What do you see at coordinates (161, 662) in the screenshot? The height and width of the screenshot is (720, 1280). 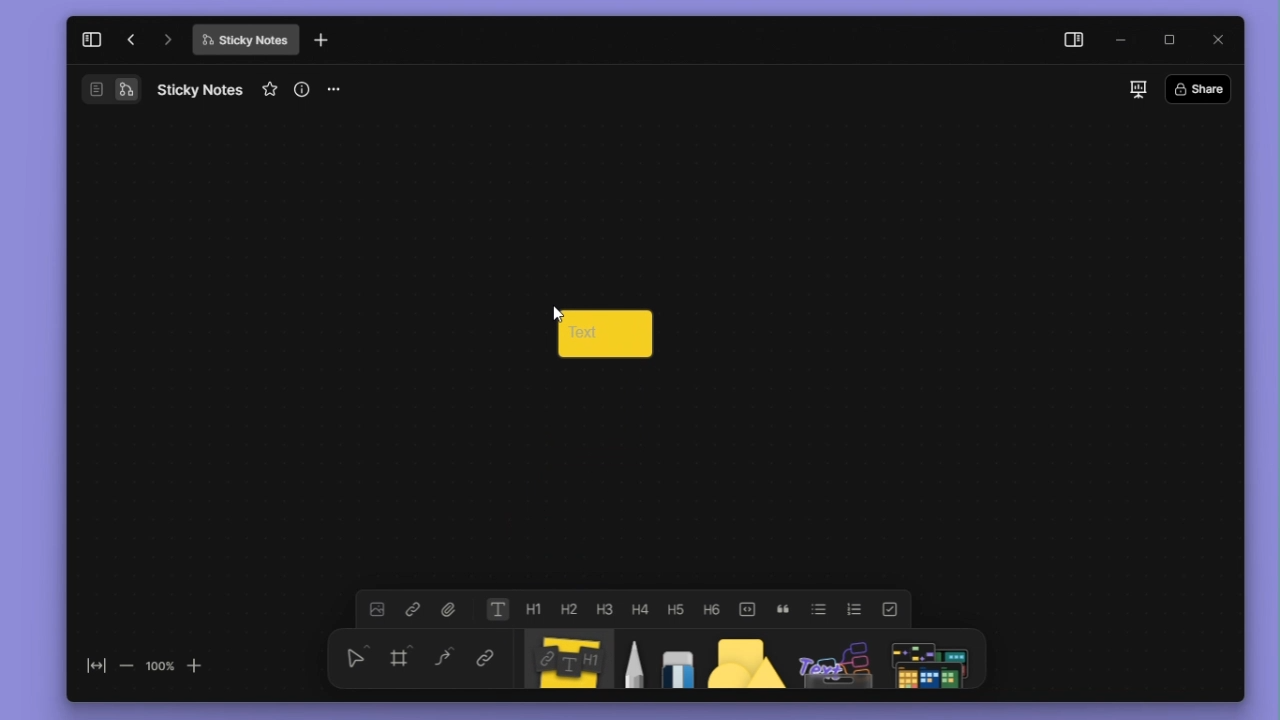 I see `100%` at bounding box center [161, 662].